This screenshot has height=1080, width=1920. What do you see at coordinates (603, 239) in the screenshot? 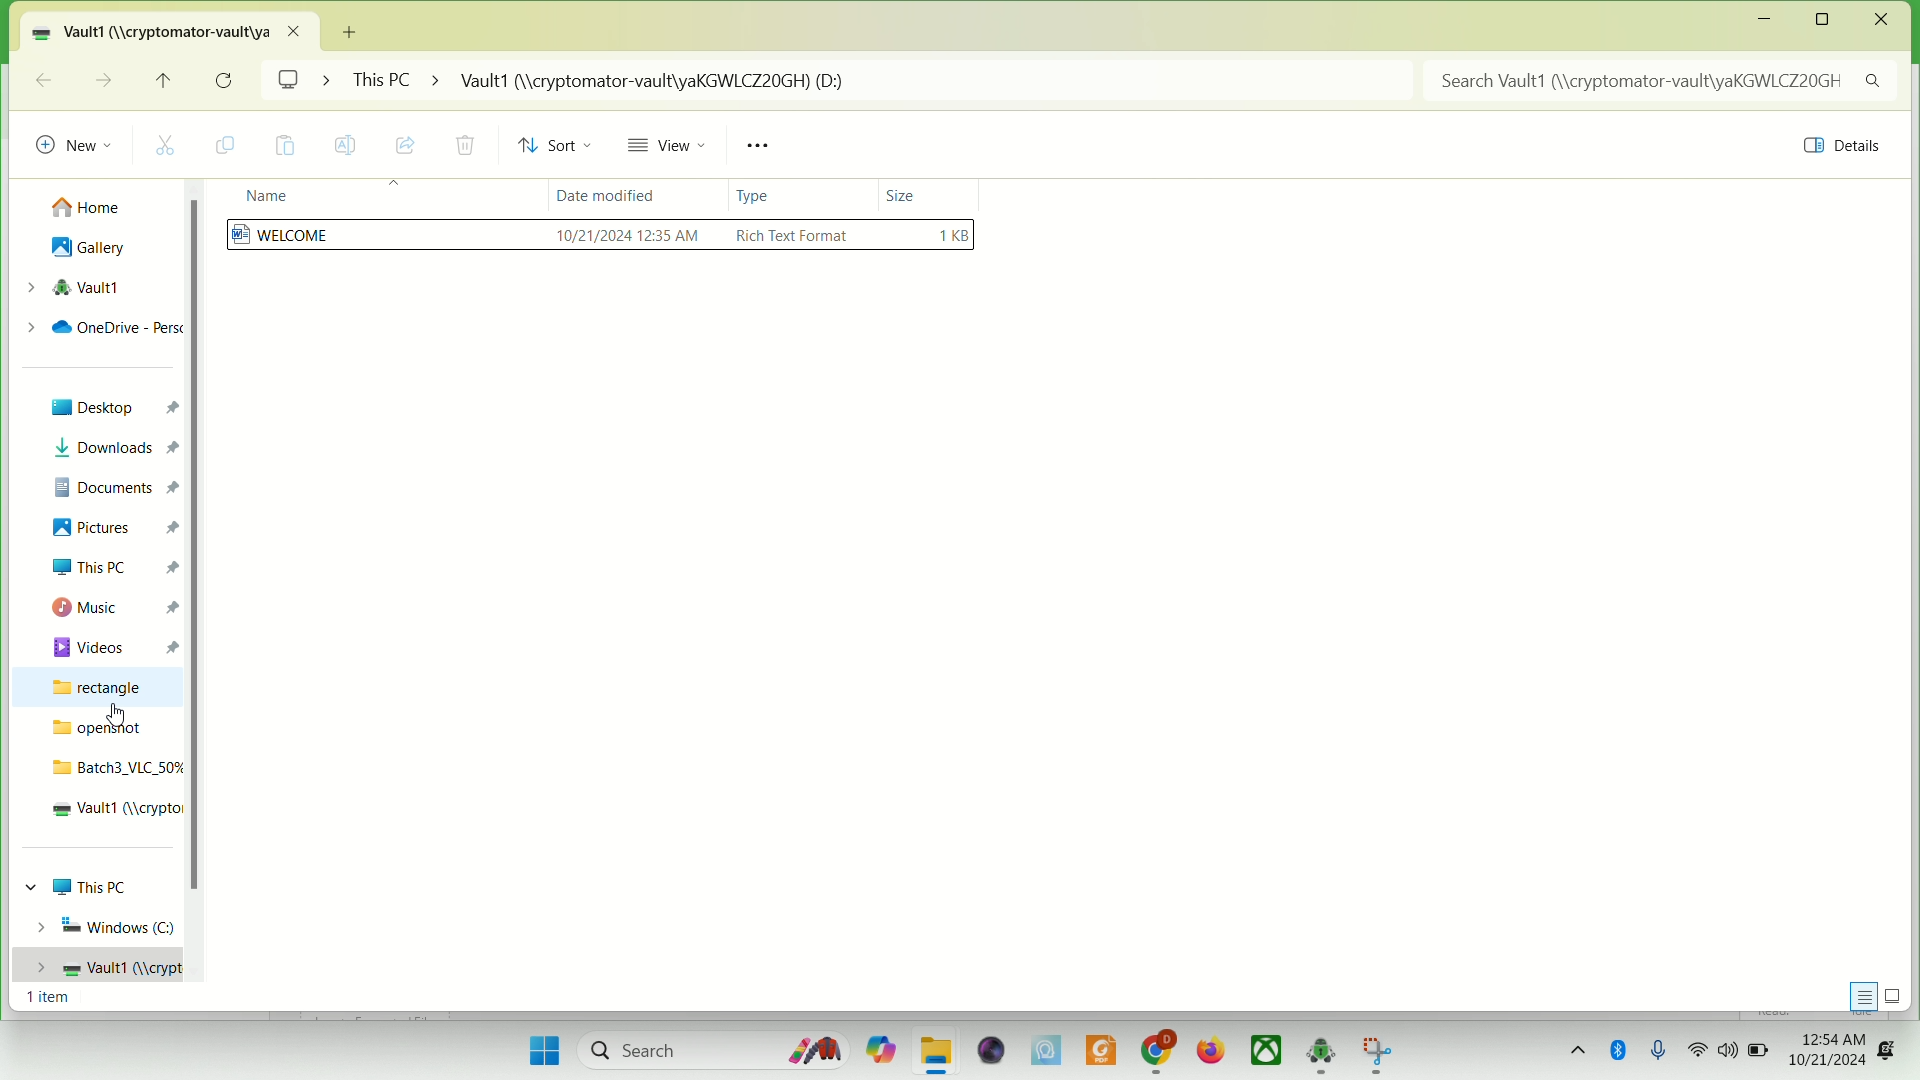
I see `WELCOME file` at bounding box center [603, 239].